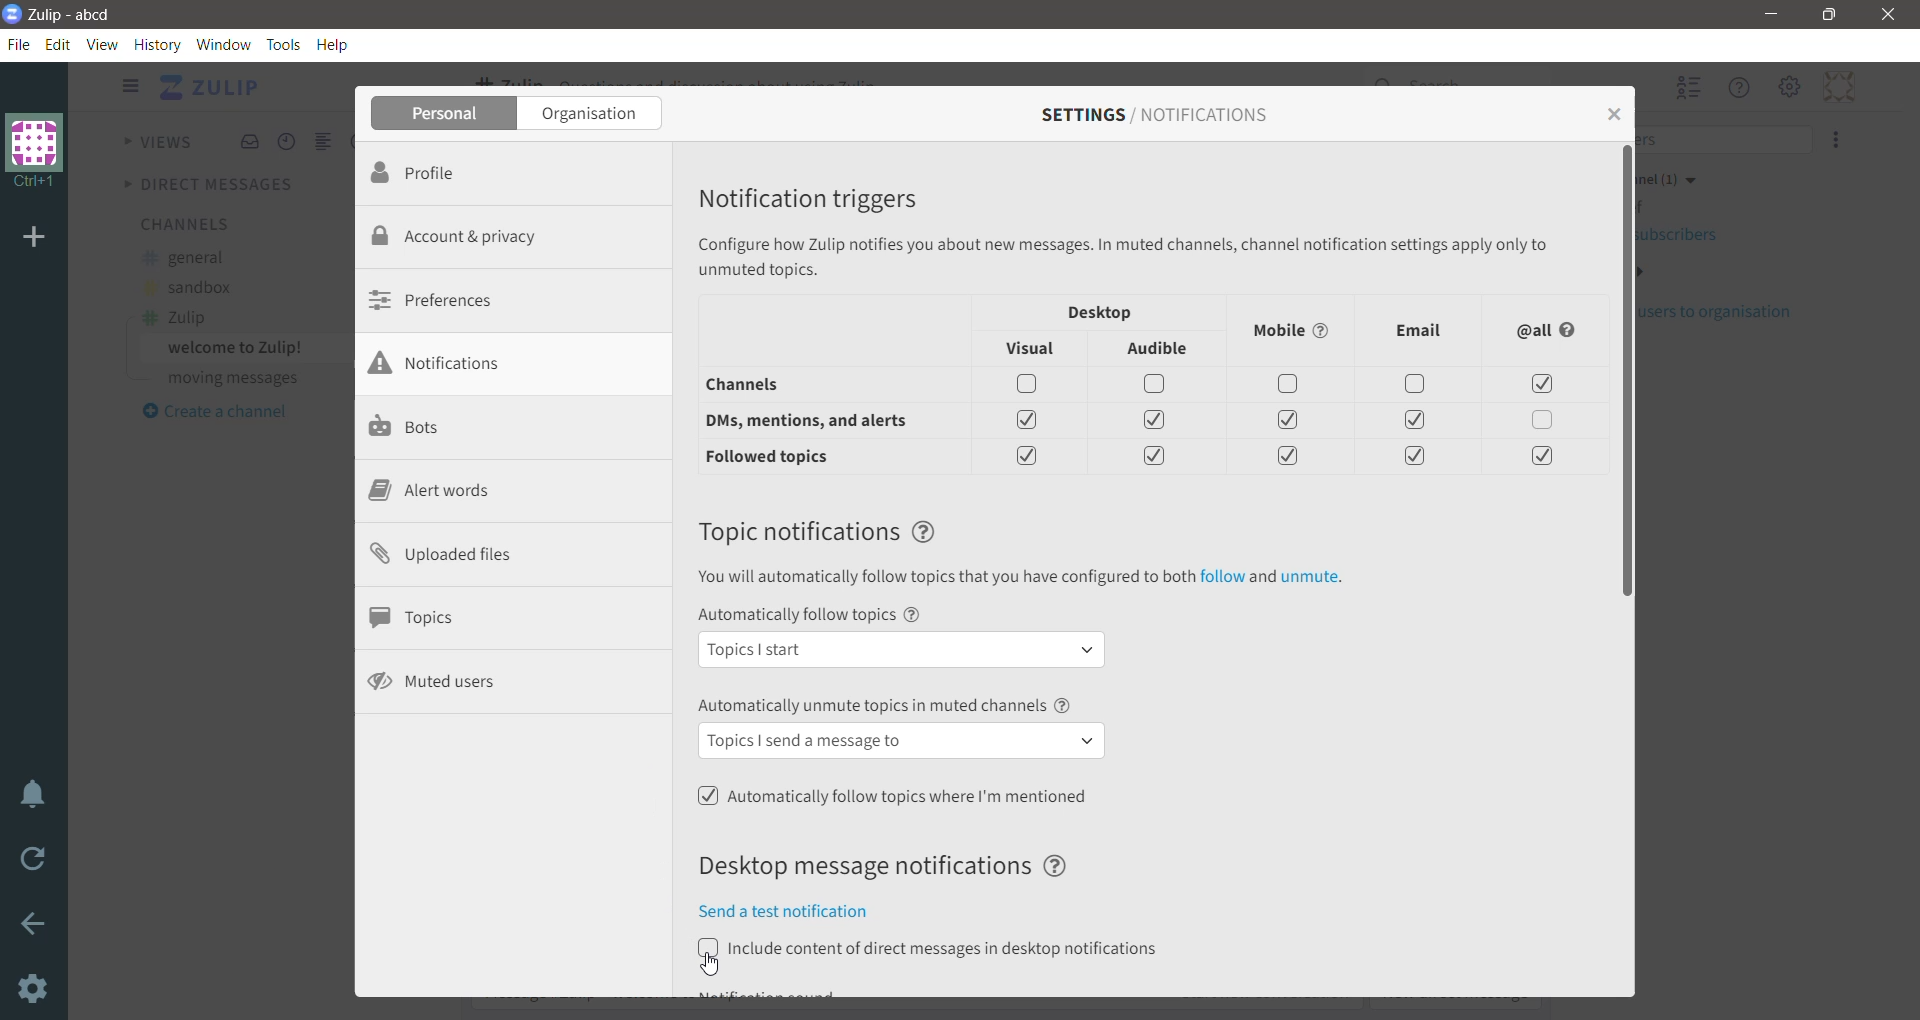 Image resolution: width=1920 pixels, height=1020 pixels. I want to click on Uploaded files, so click(457, 556).